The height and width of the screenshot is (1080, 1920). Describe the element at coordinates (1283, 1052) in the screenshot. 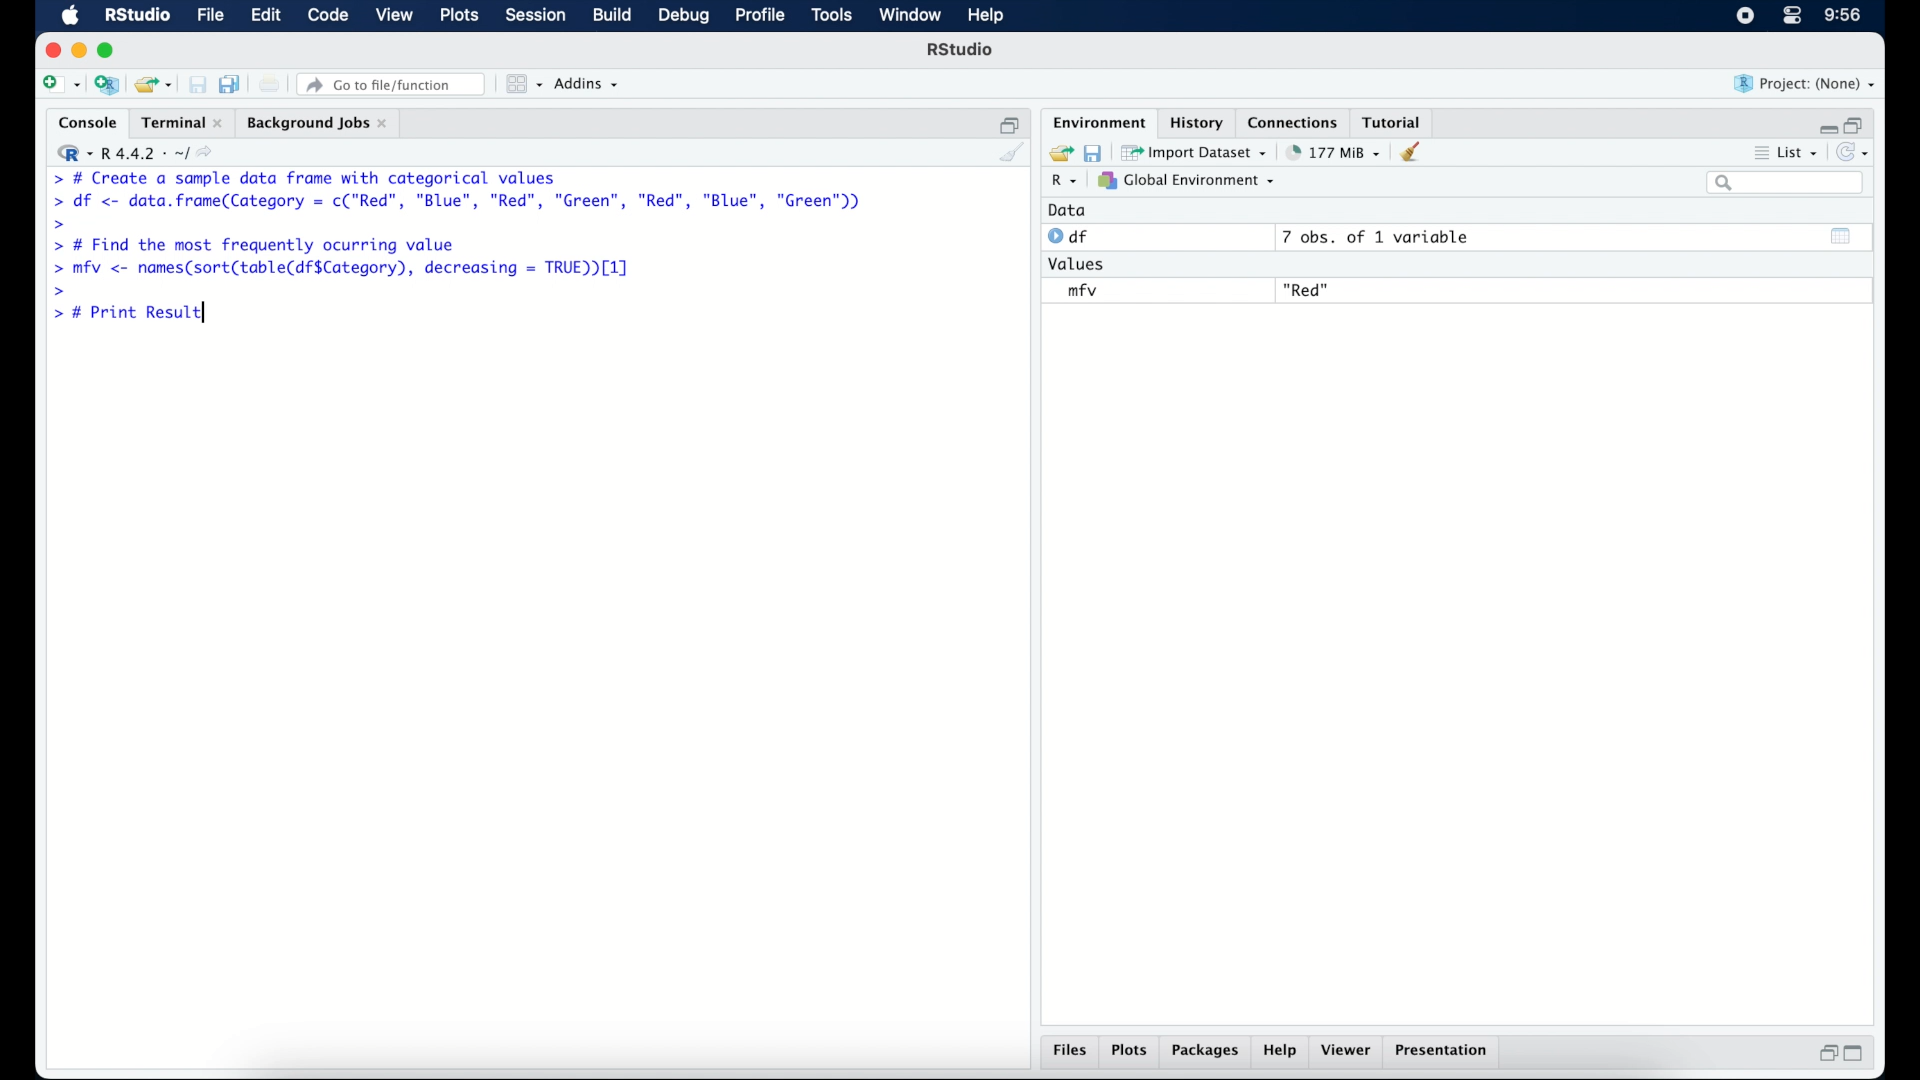

I see `help` at that location.